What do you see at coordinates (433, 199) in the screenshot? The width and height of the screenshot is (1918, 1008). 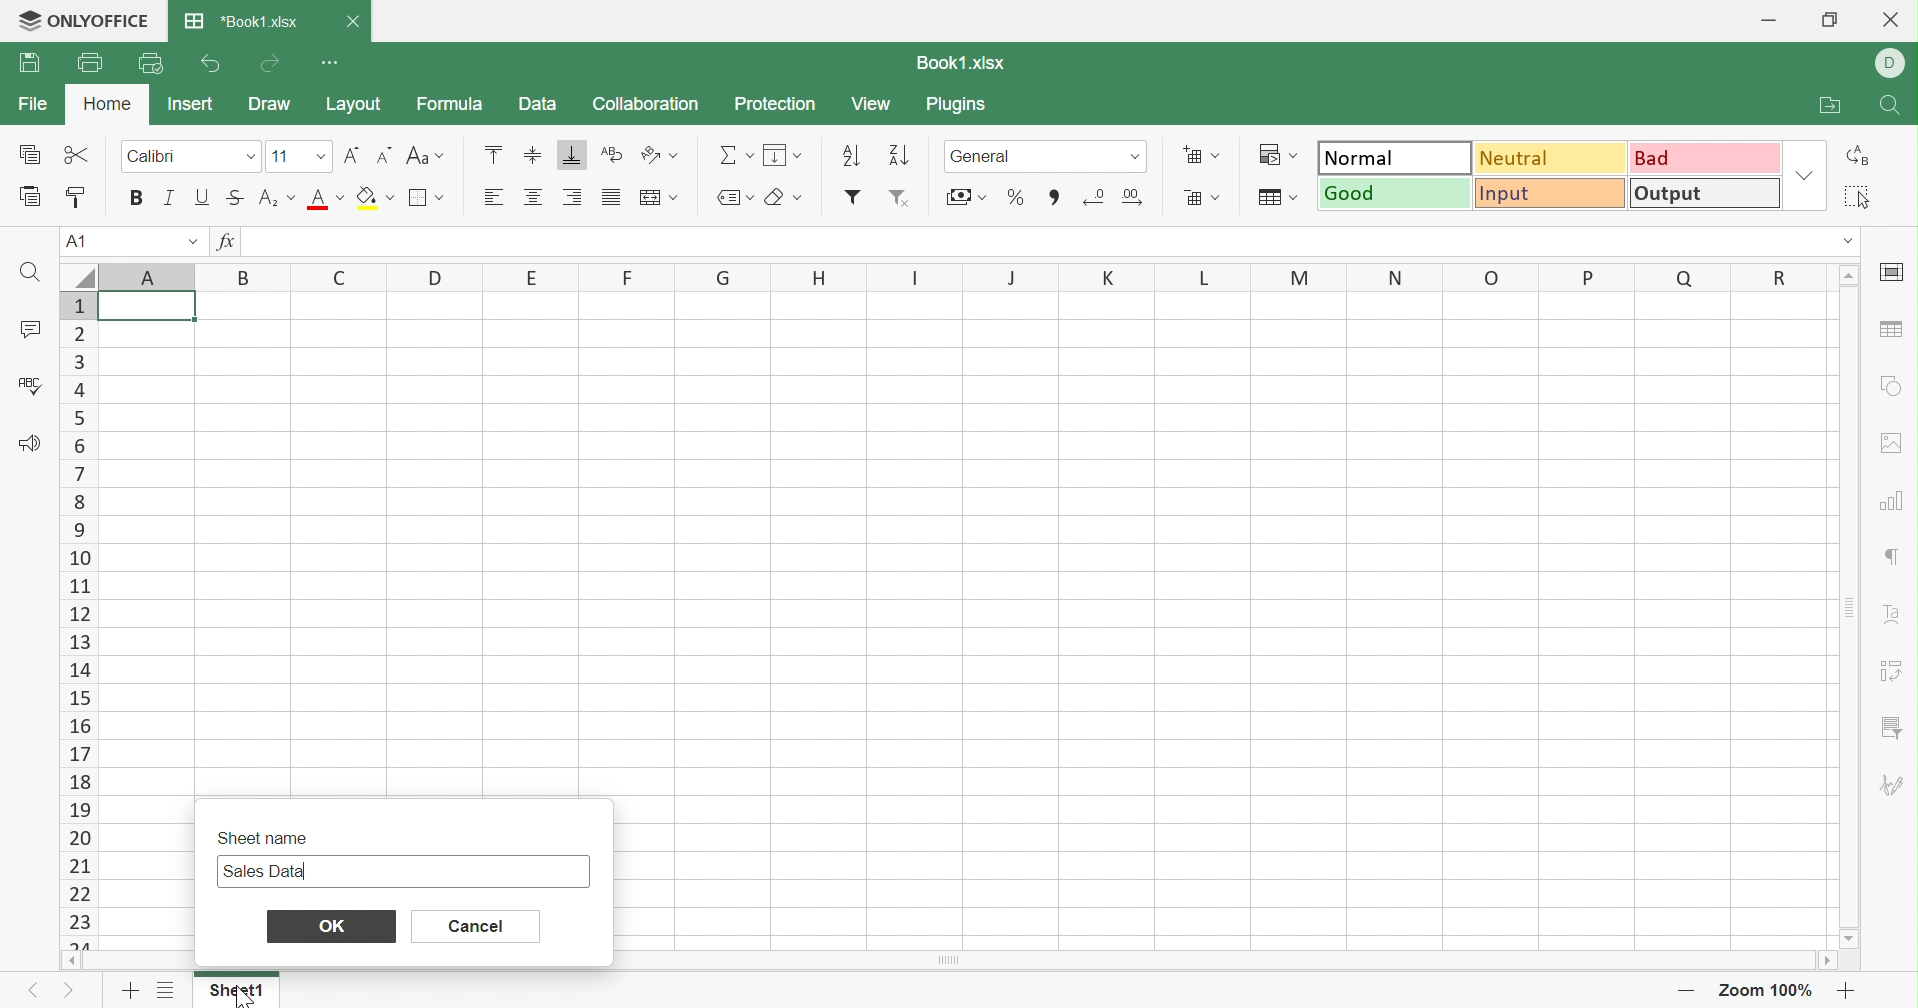 I see `Borders` at bounding box center [433, 199].